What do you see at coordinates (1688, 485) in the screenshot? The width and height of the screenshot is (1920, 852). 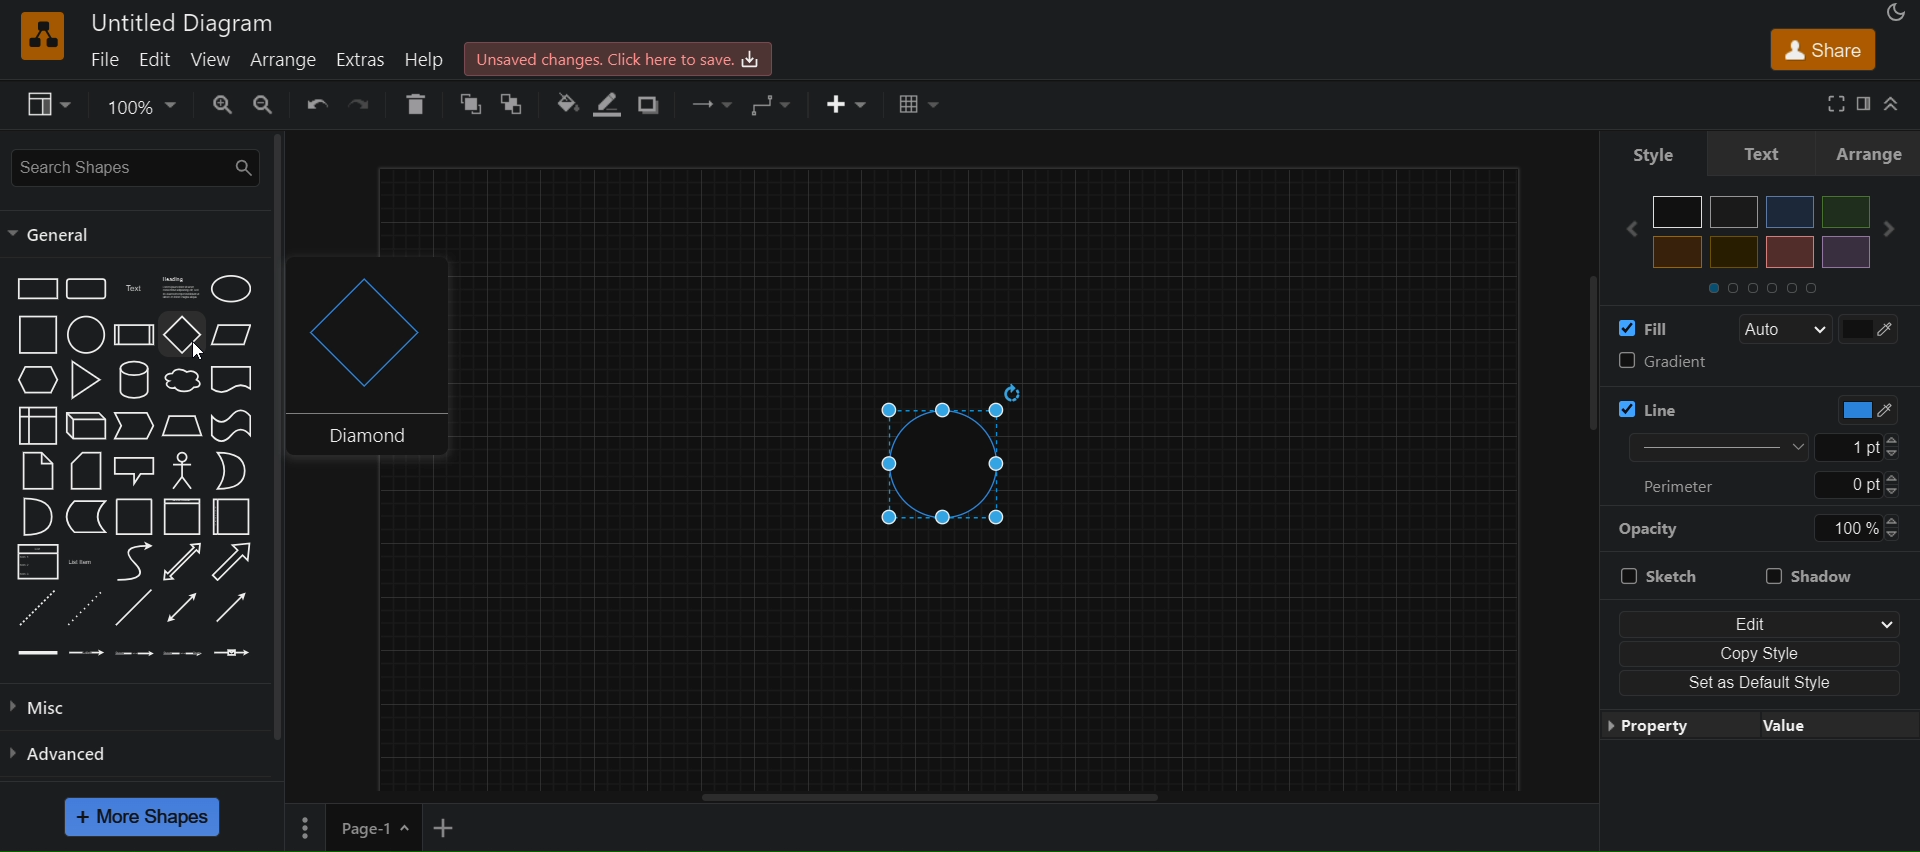 I see `perimeter` at bounding box center [1688, 485].